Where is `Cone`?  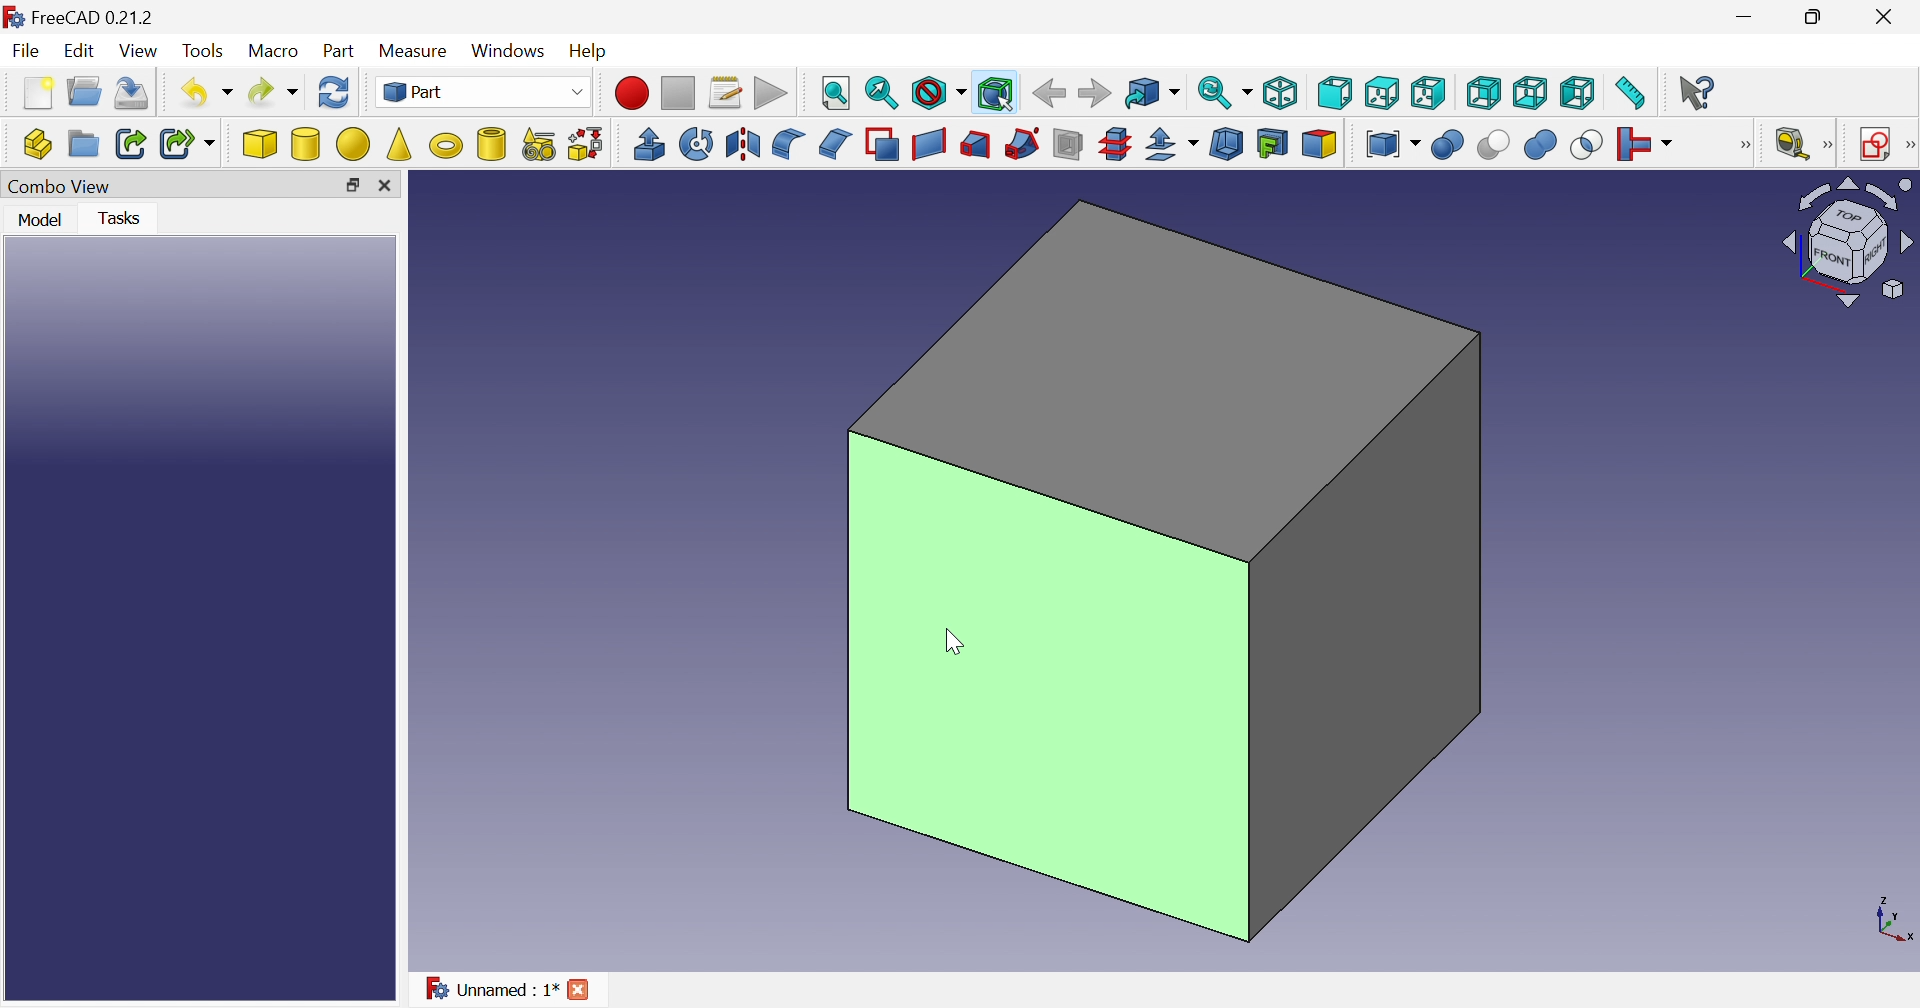
Cone is located at coordinates (401, 144).